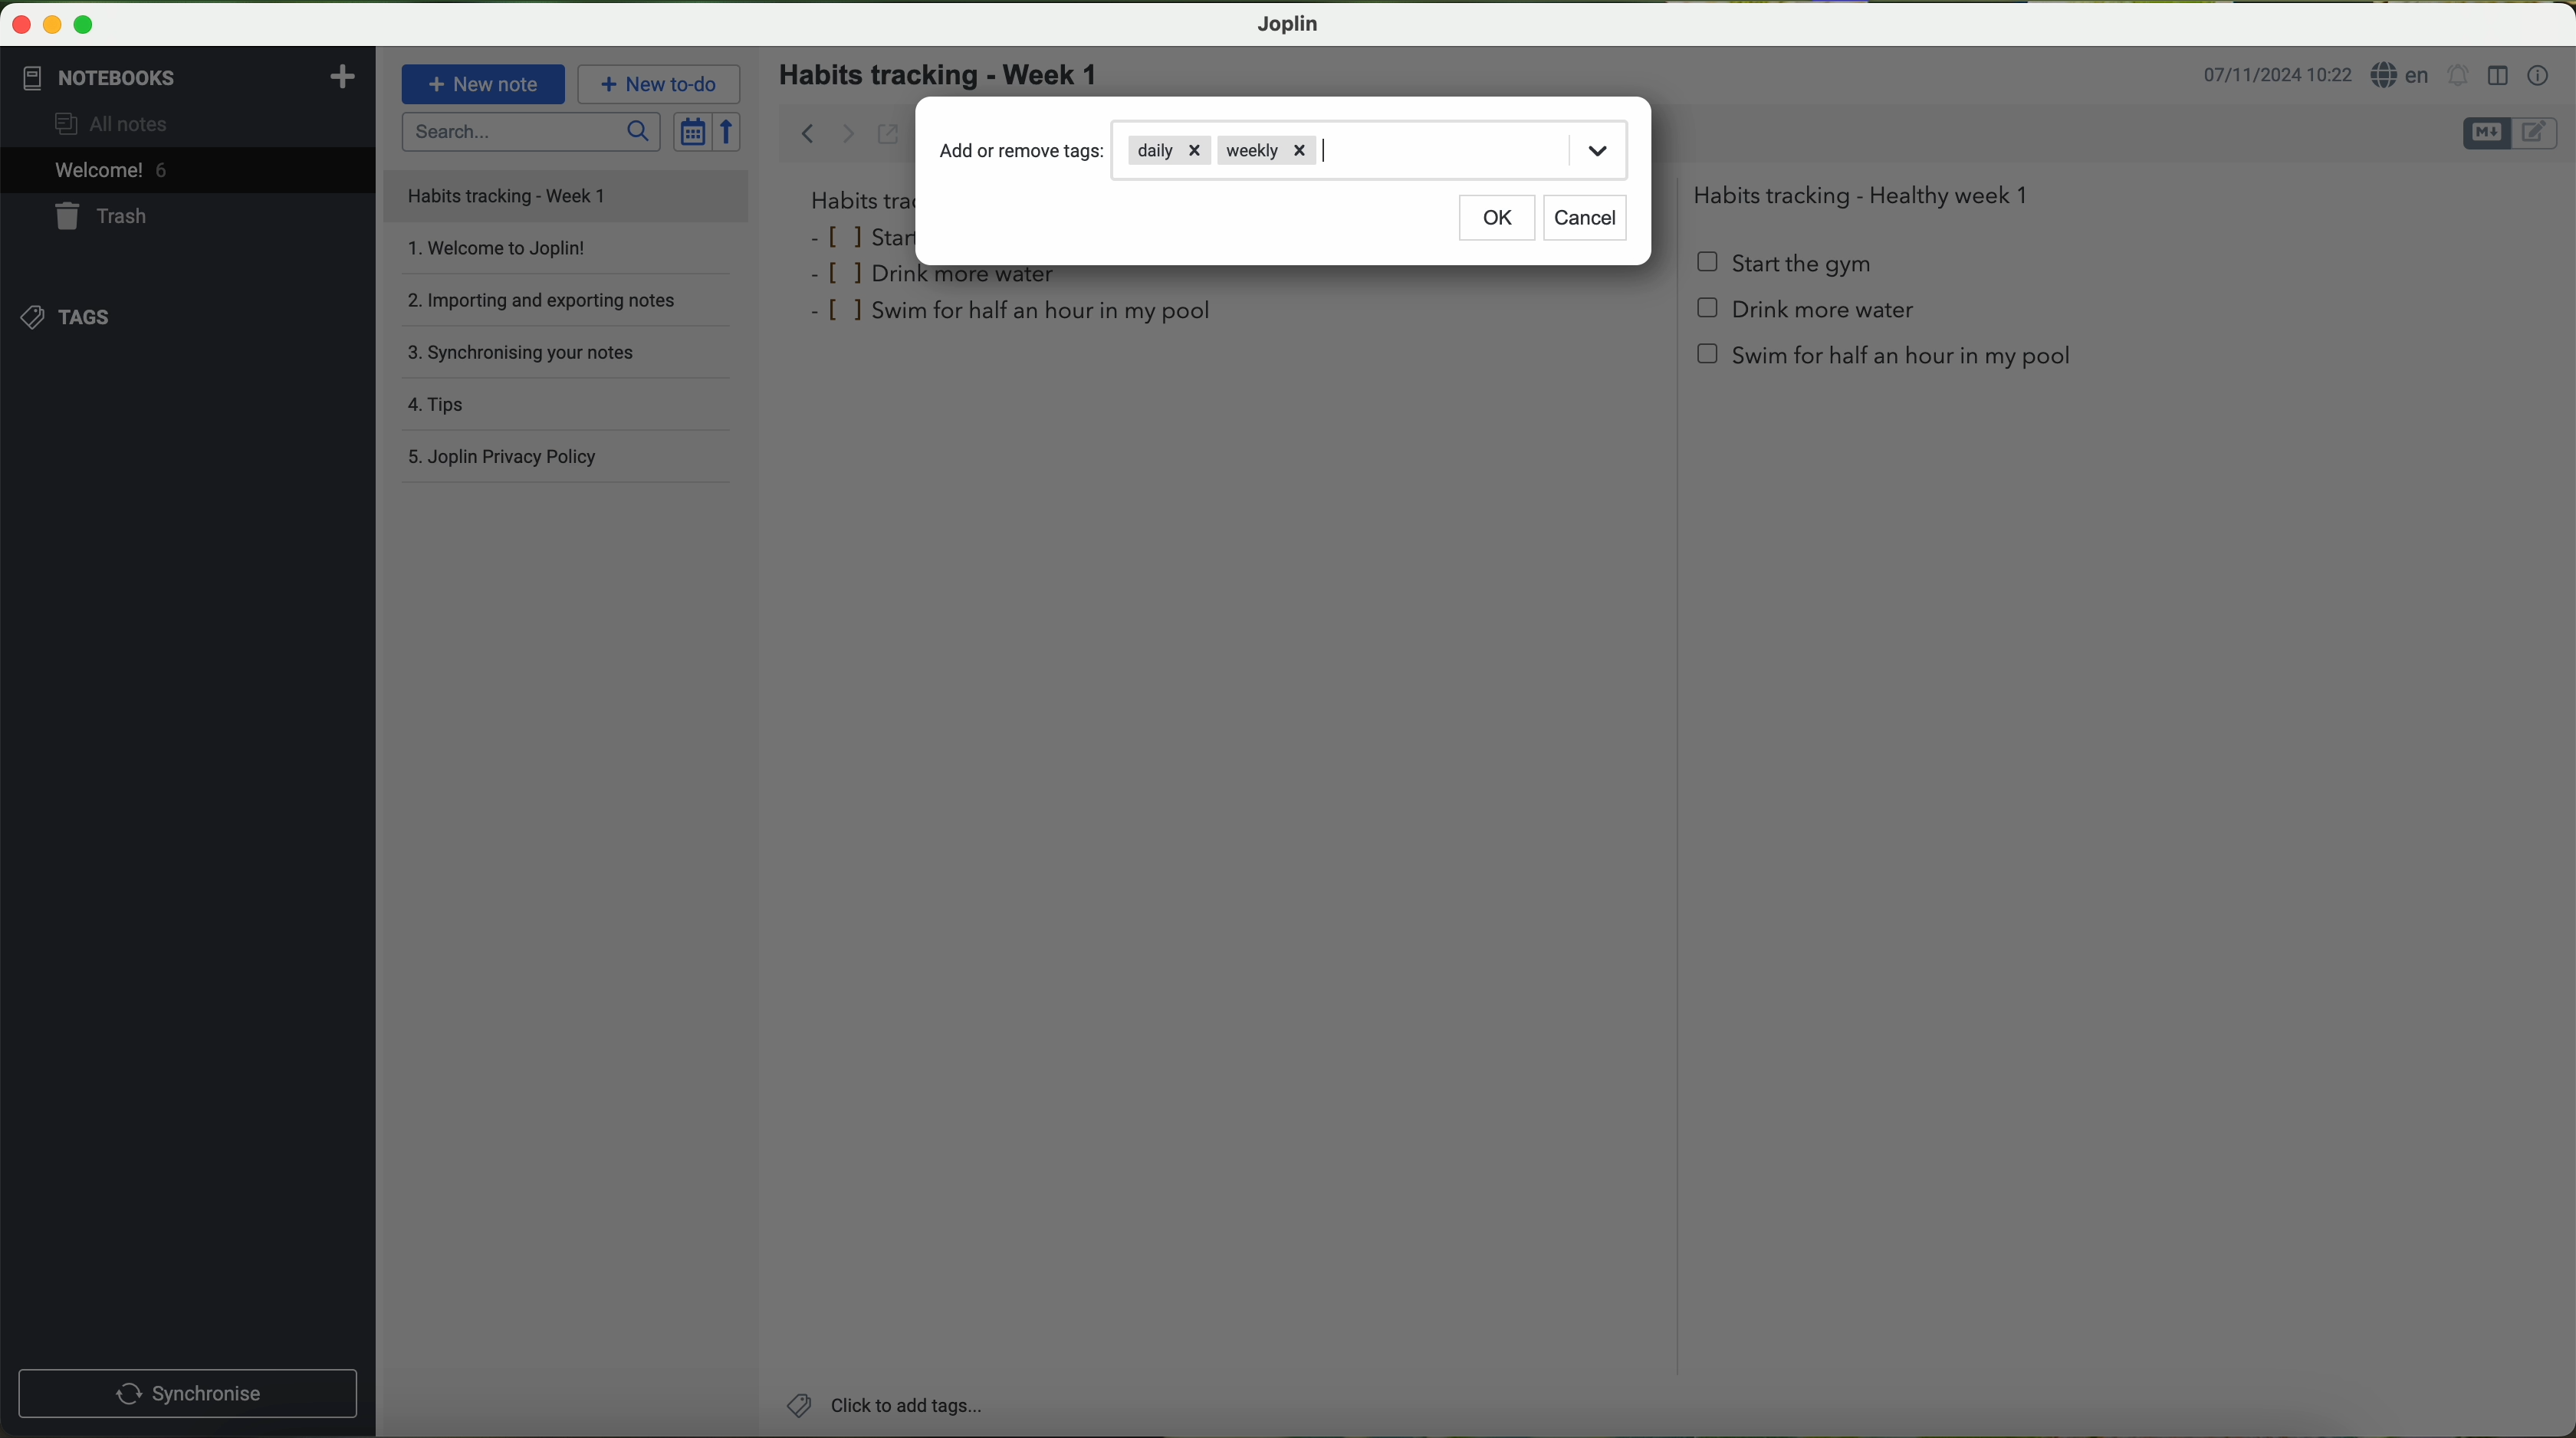  I want to click on new note button, so click(484, 84).